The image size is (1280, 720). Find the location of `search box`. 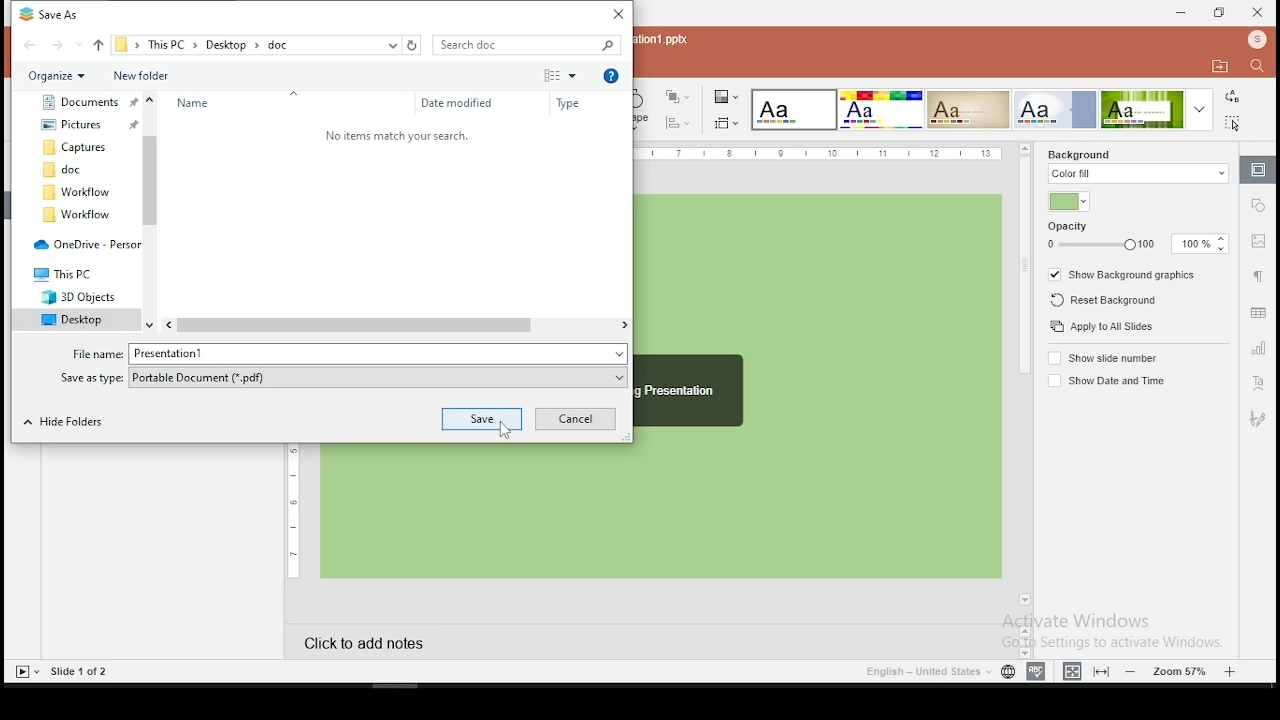

search box is located at coordinates (528, 45).